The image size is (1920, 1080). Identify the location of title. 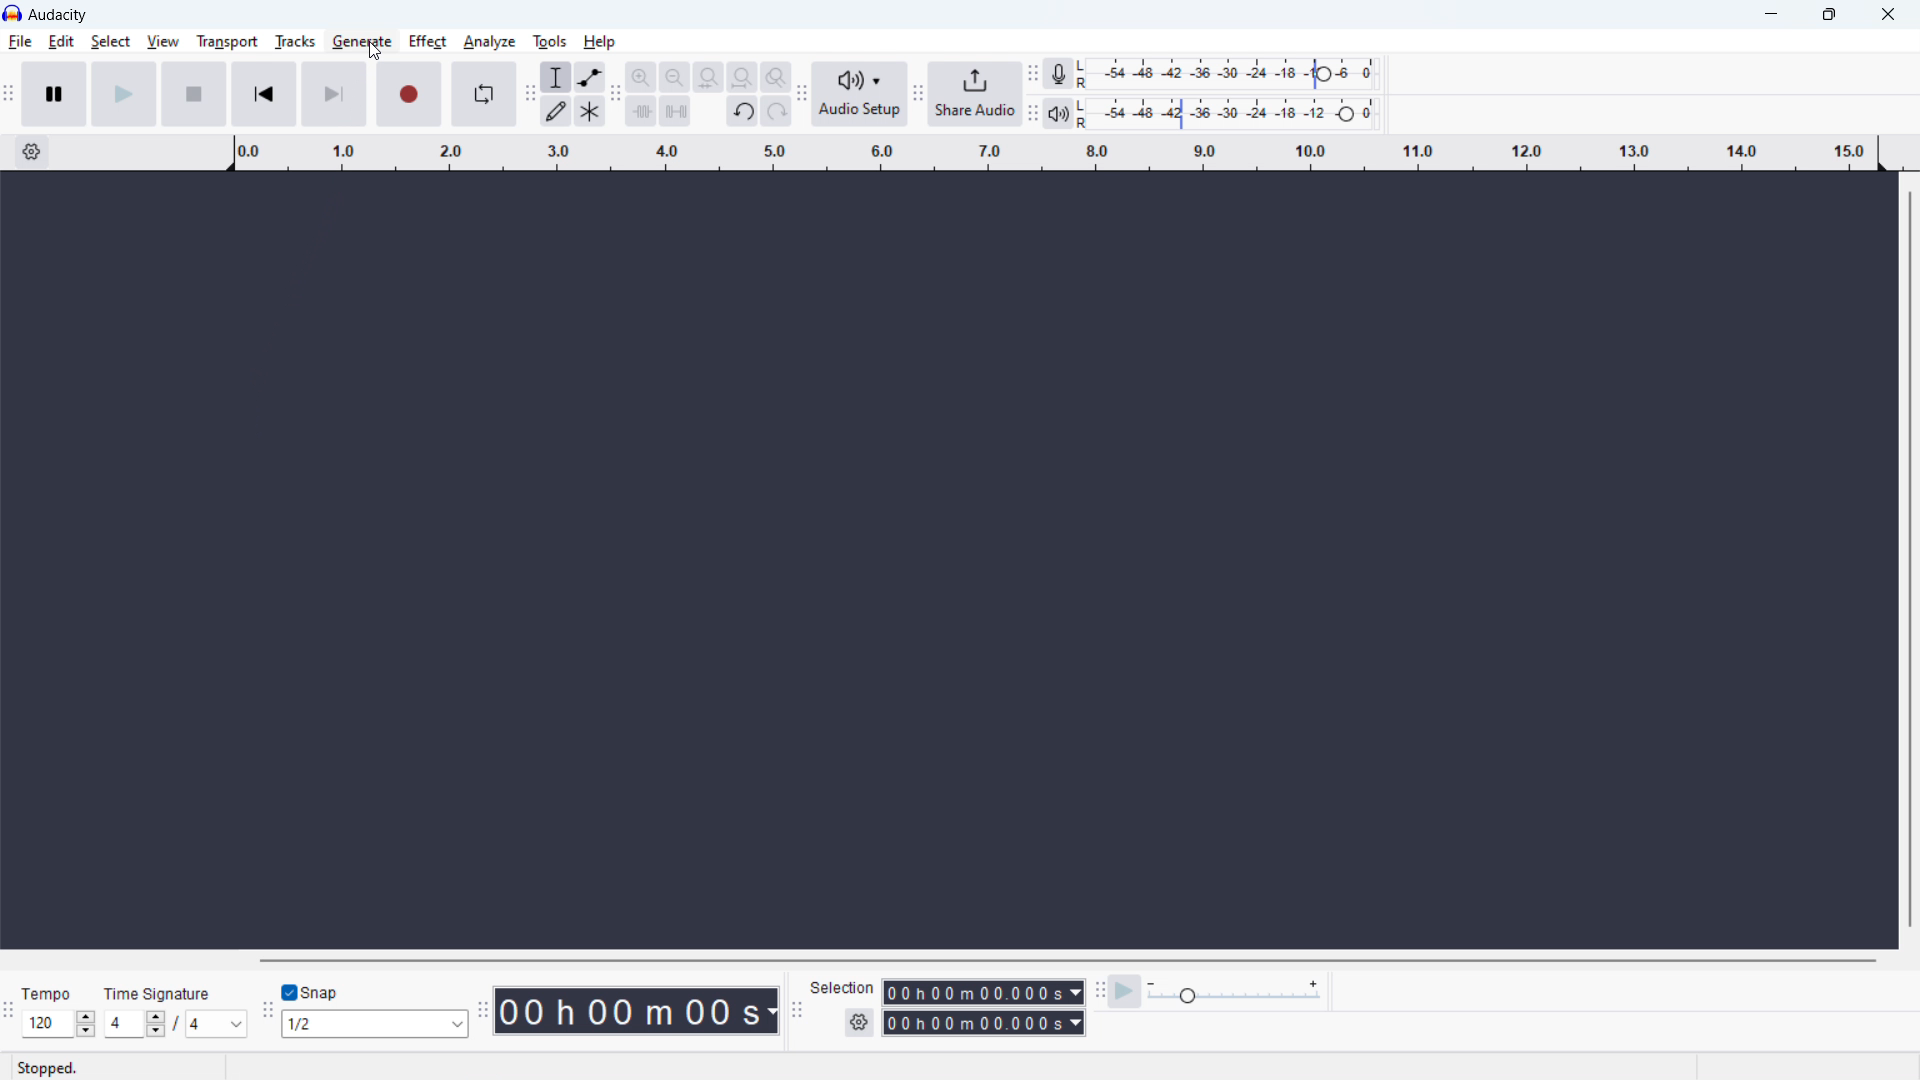
(82, 16).